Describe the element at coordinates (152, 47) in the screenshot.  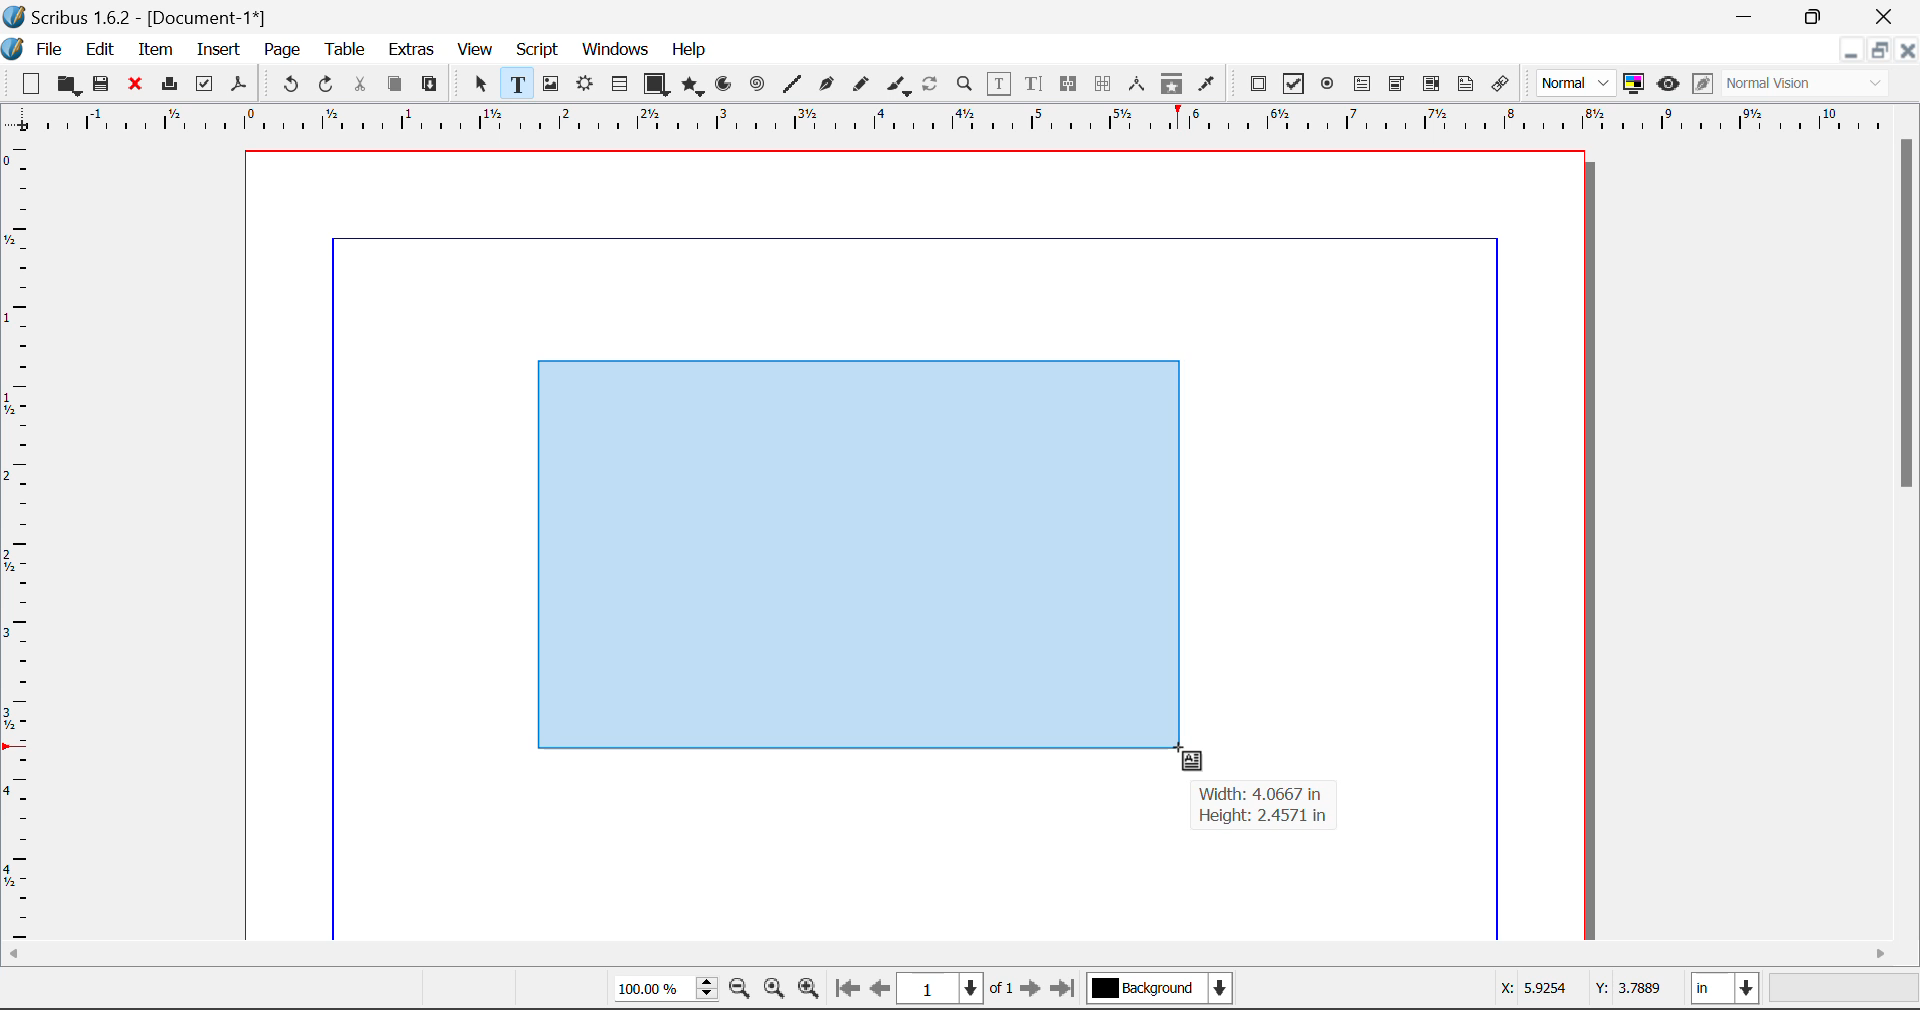
I see `Item` at that location.